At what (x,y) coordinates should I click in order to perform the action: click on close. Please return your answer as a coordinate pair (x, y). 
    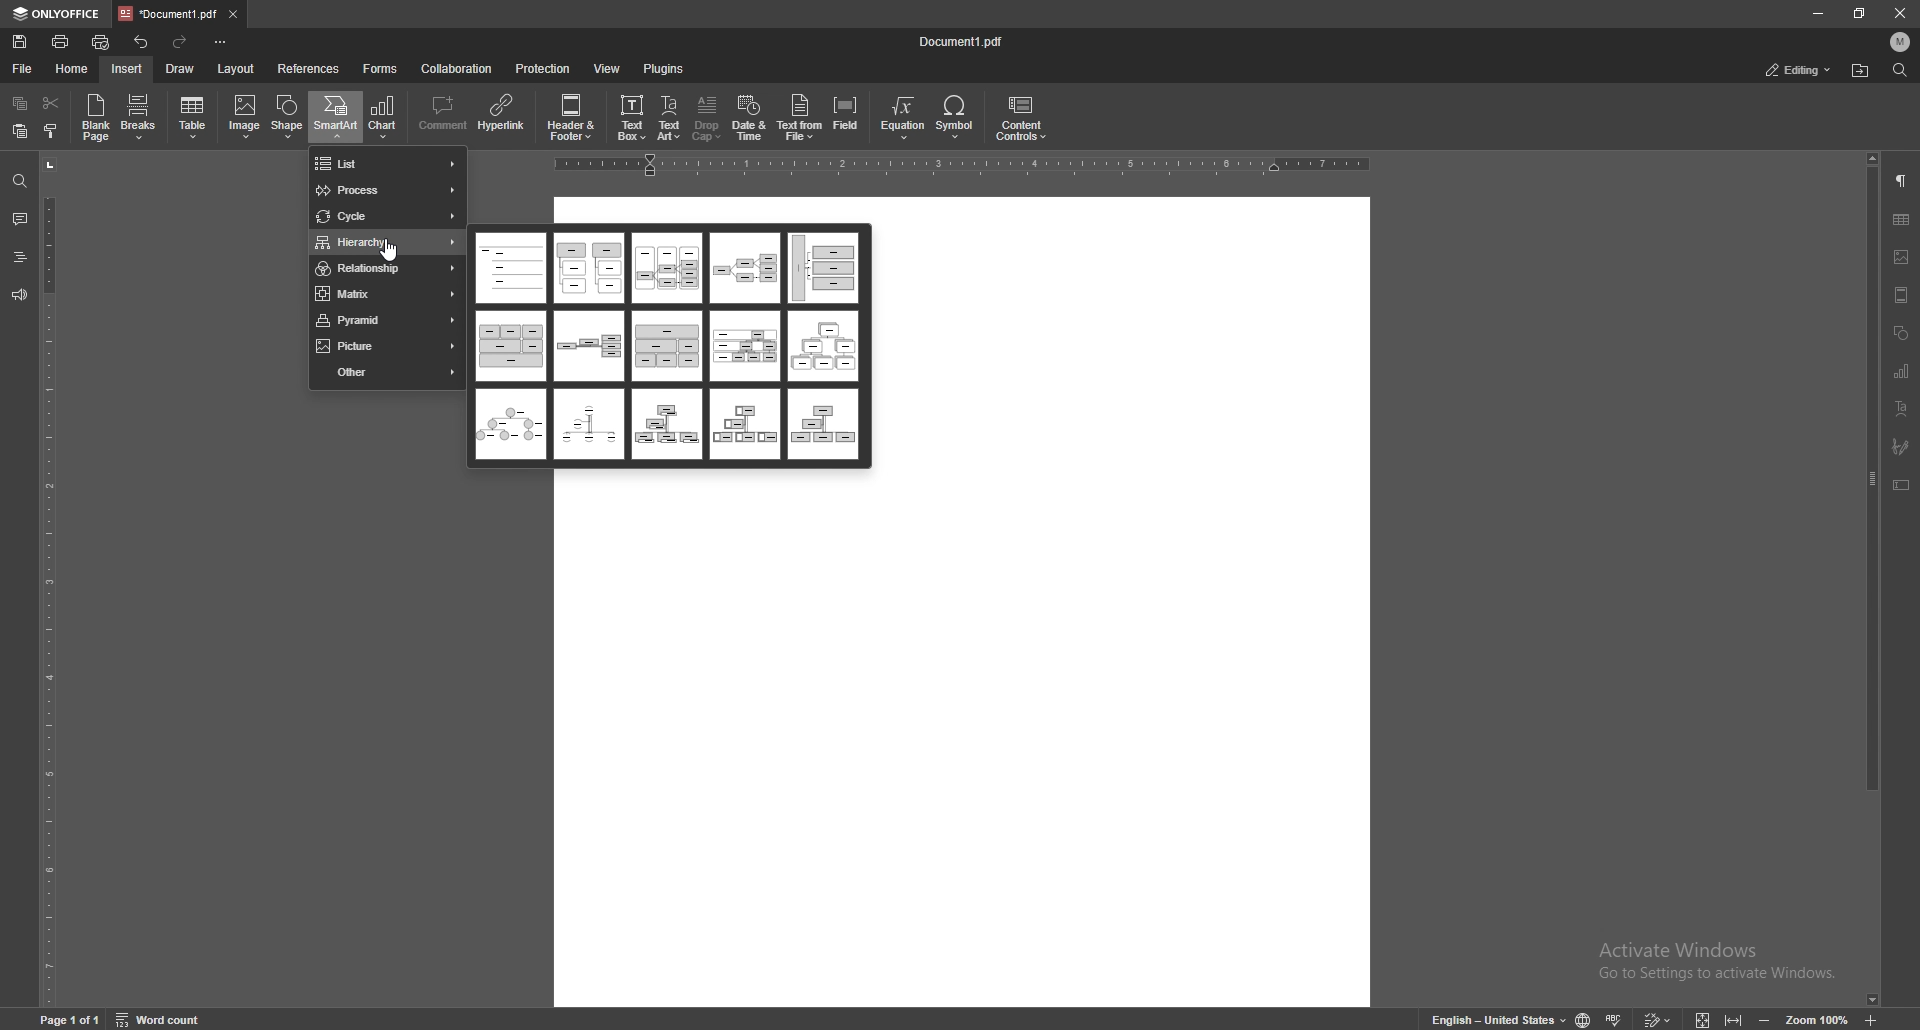
    Looking at the image, I should click on (1901, 12).